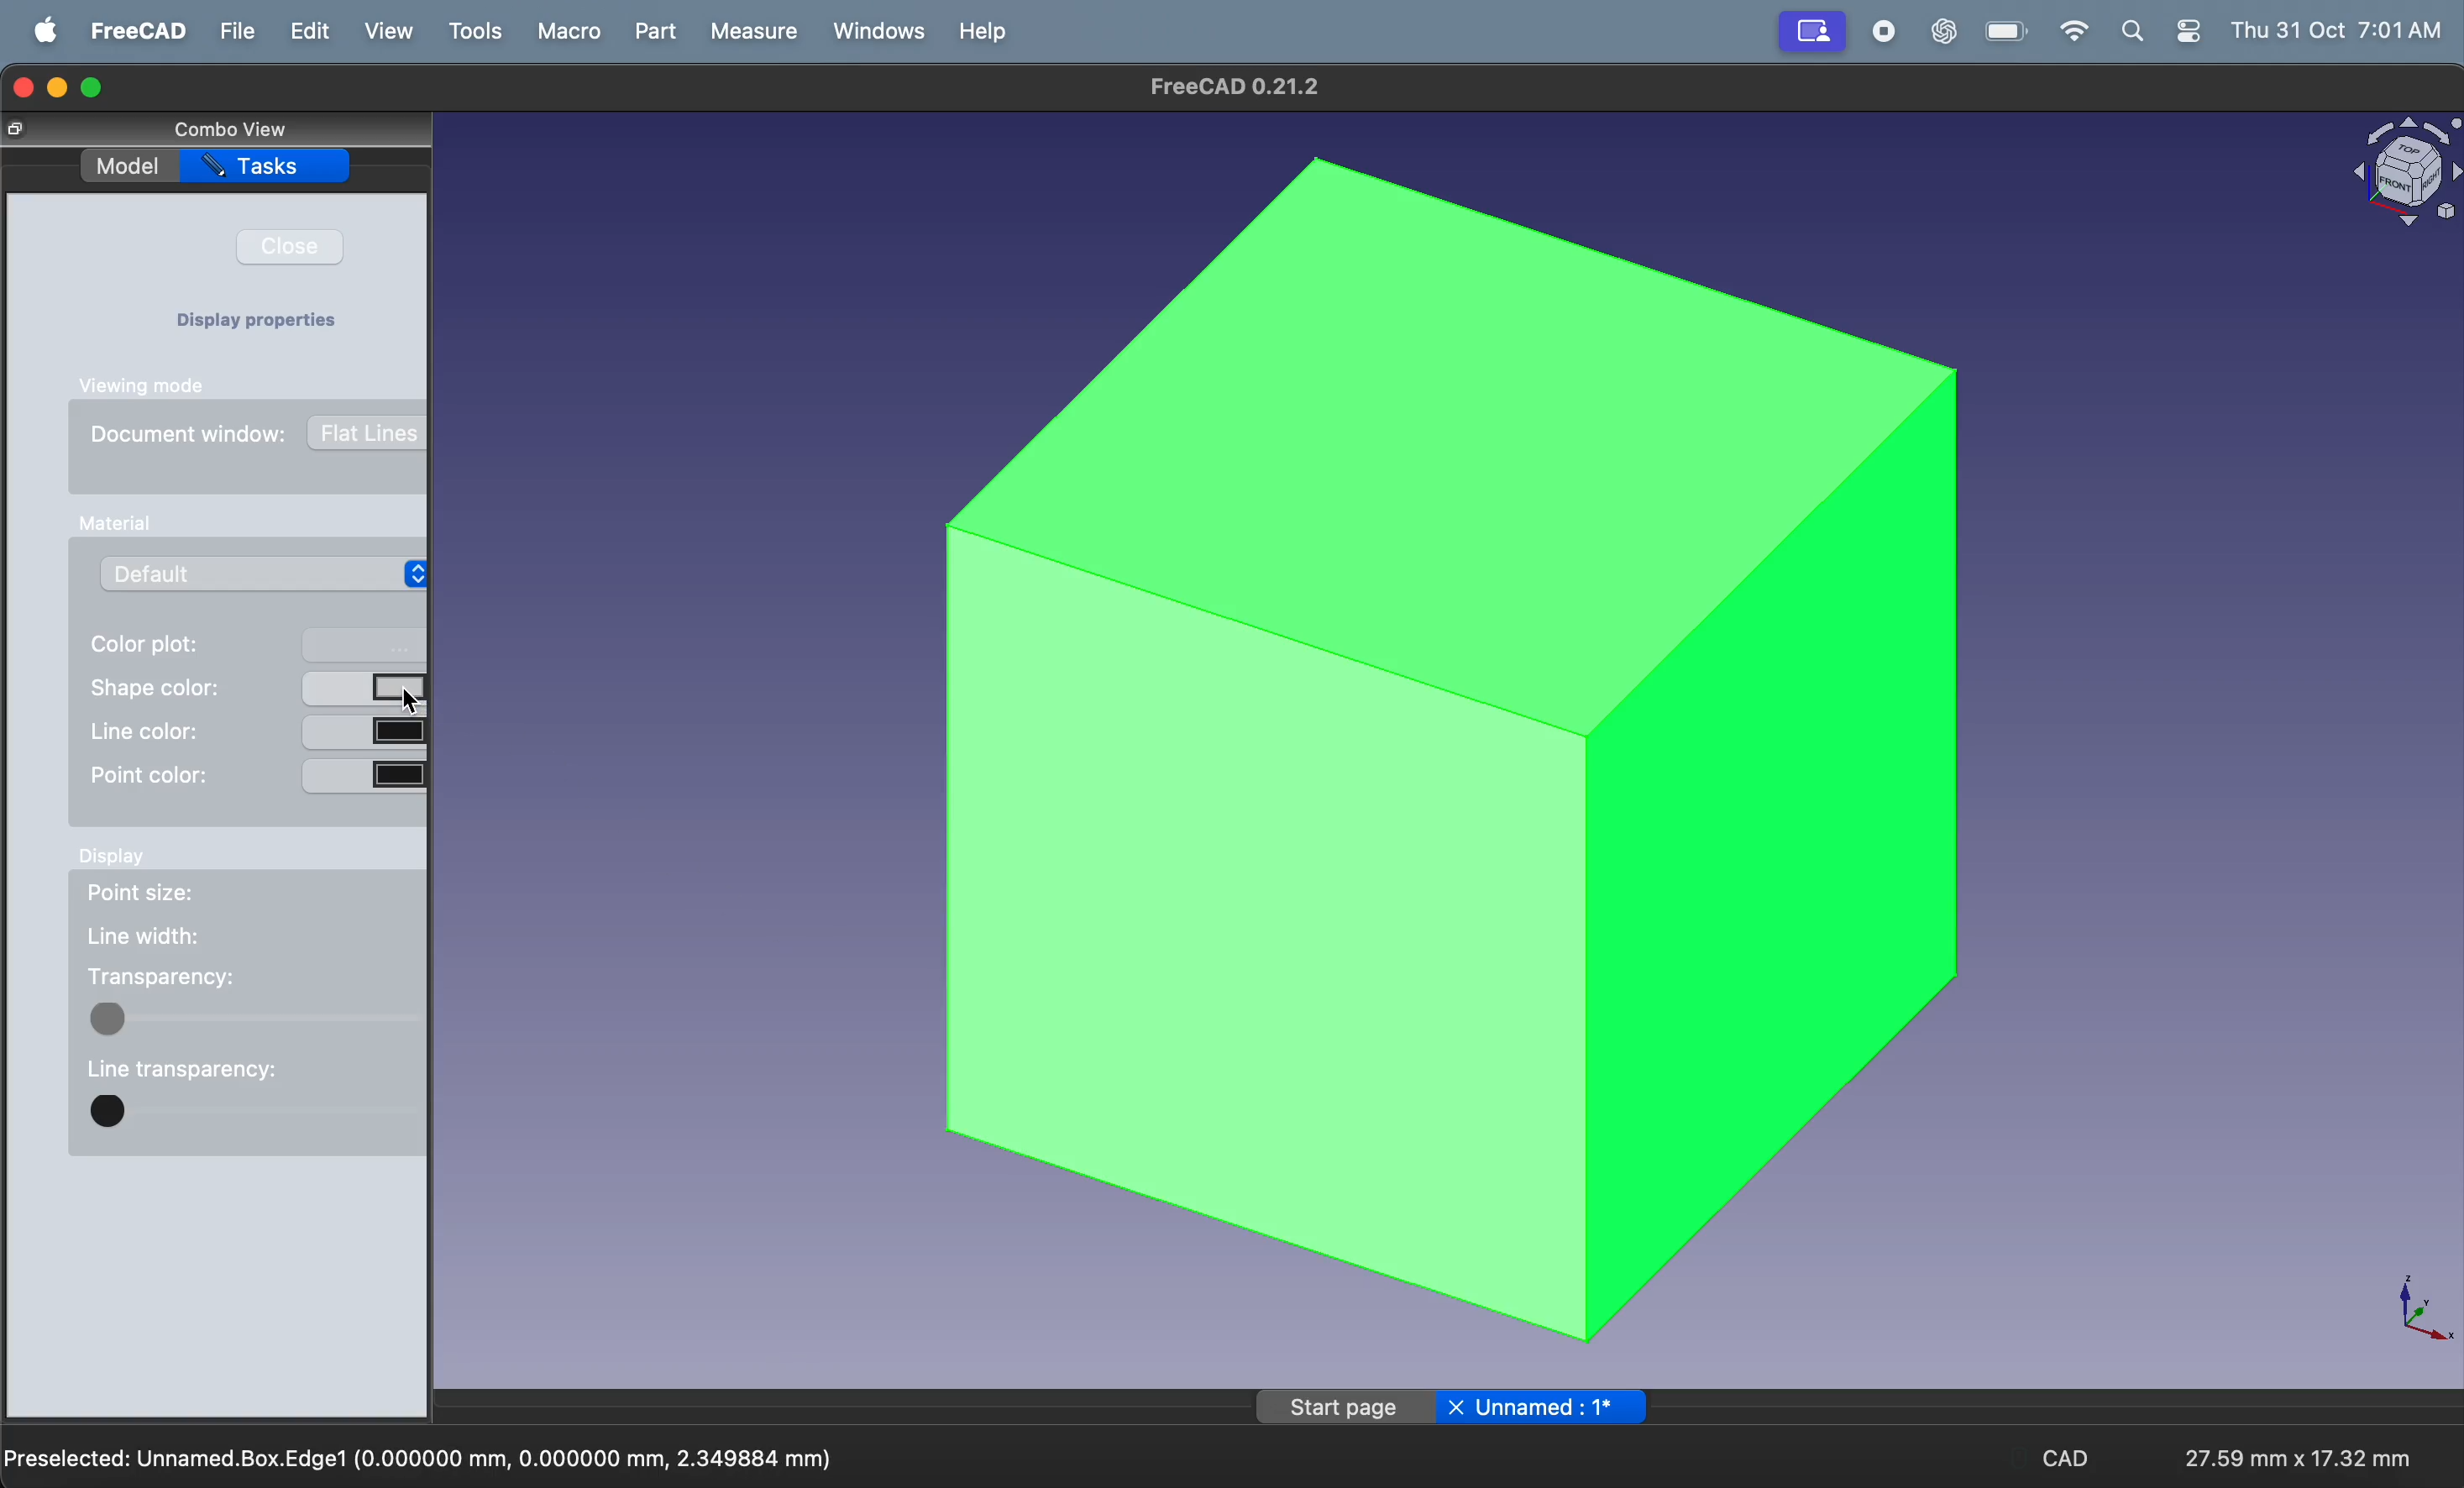  What do you see at coordinates (267, 170) in the screenshot?
I see `task` at bounding box center [267, 170].